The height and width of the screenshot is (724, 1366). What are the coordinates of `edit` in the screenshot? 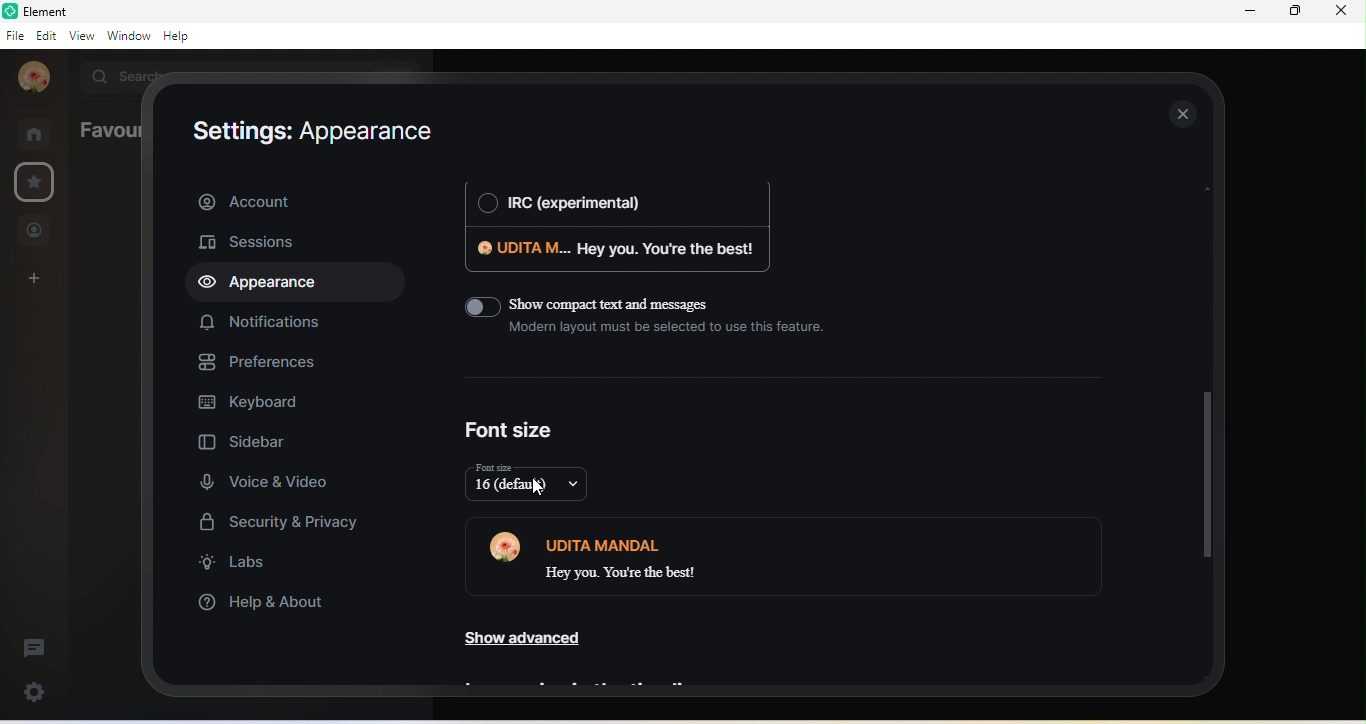 It's located at (44, 39).